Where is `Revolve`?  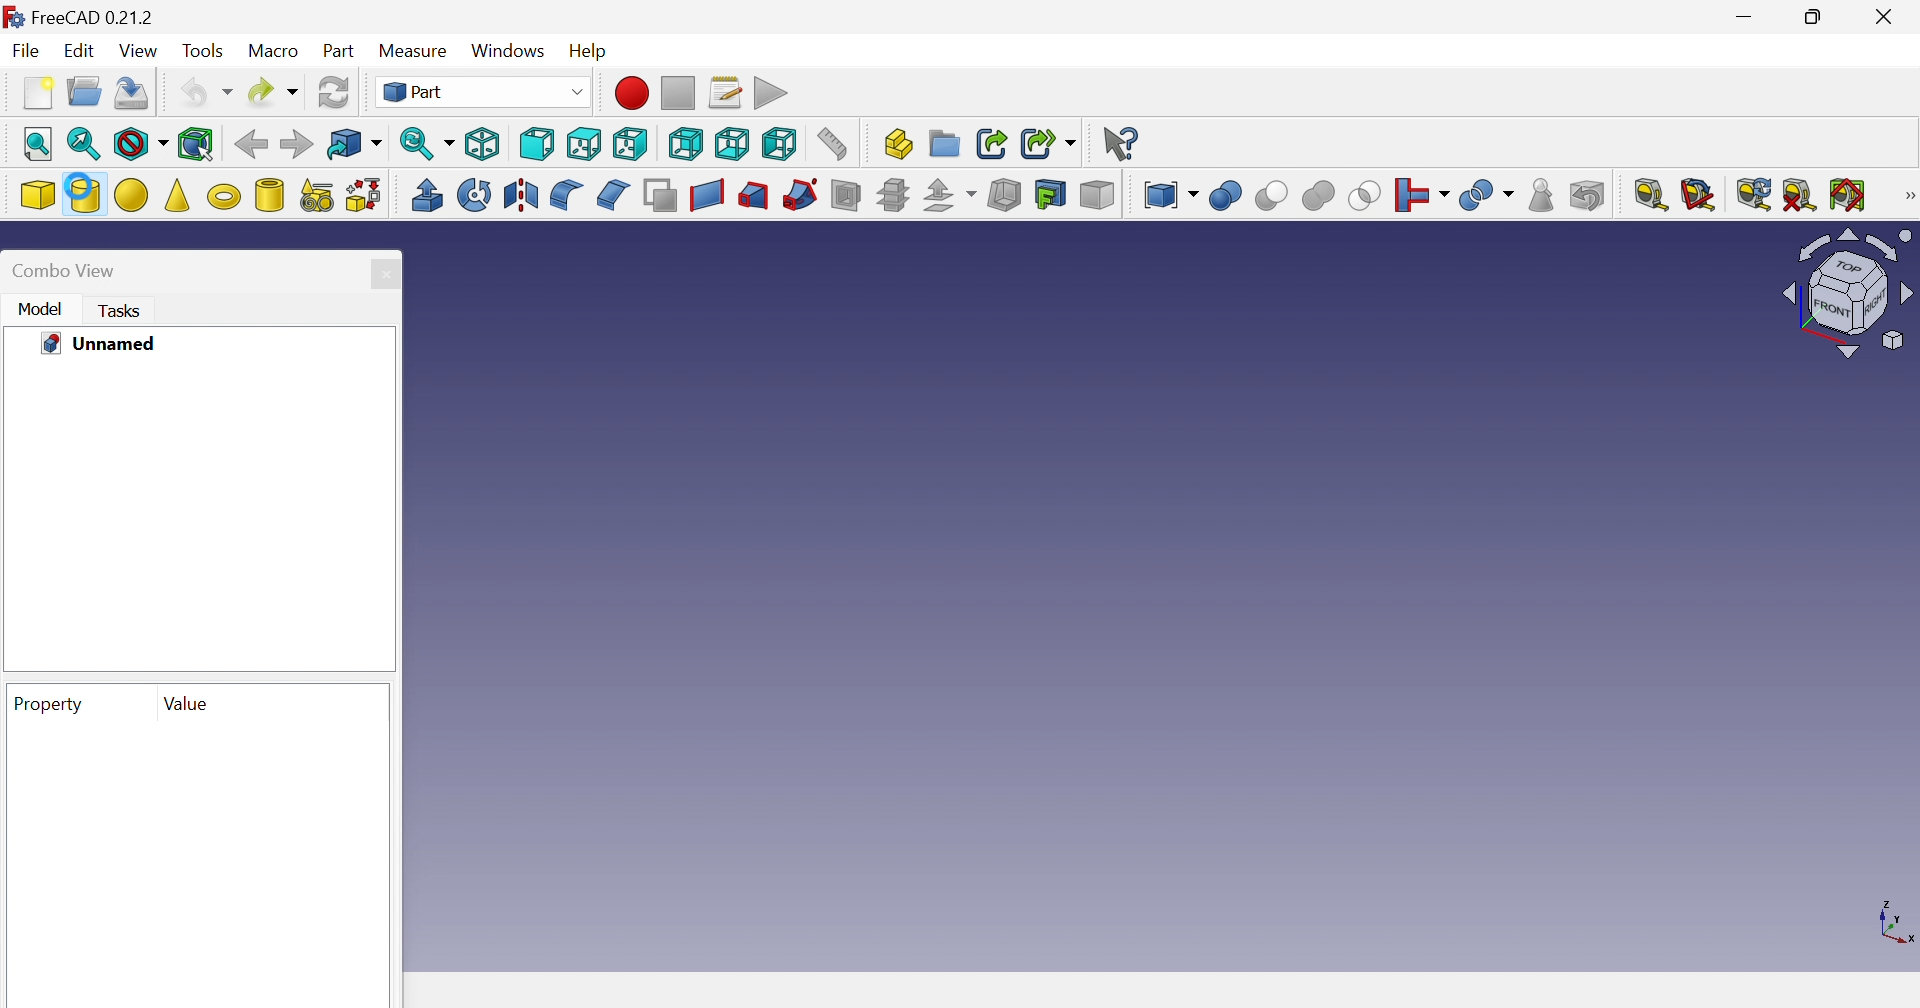 Revolve is located at coordinates (476, 195).